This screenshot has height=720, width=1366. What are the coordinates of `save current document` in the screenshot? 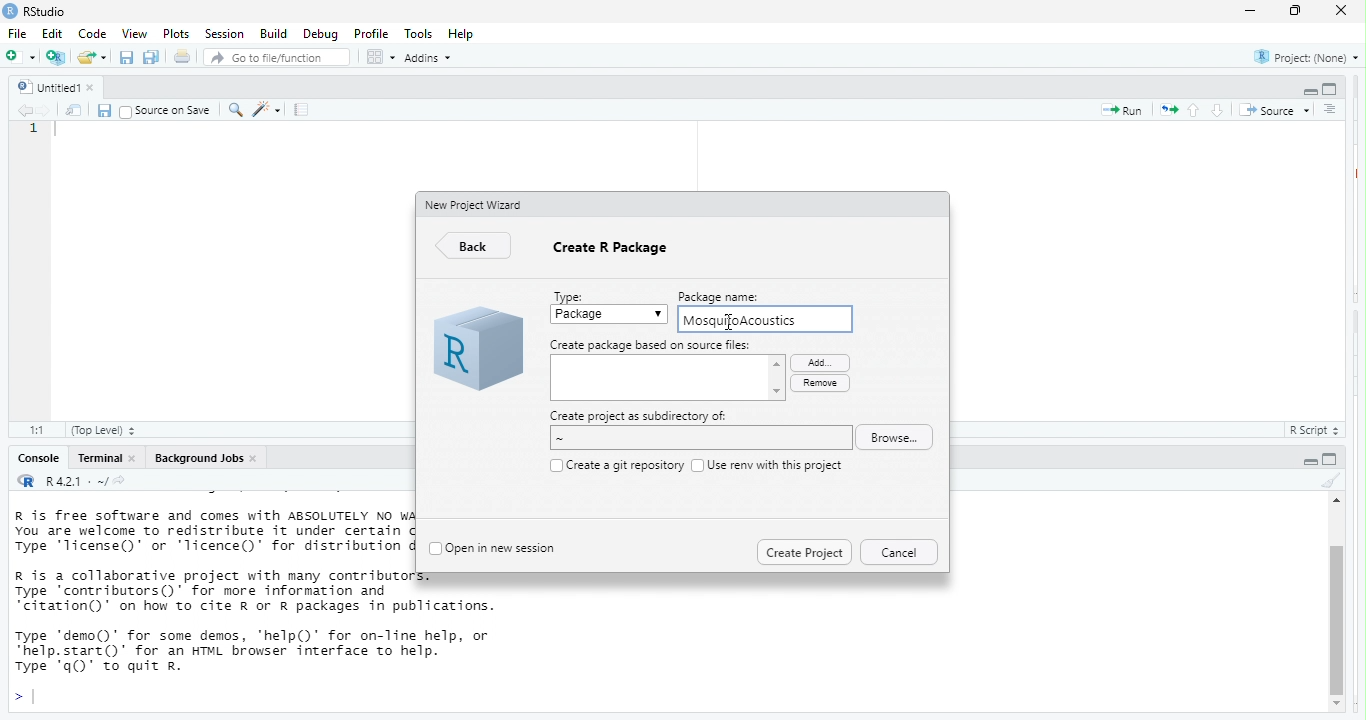 It's located at (105, 110).